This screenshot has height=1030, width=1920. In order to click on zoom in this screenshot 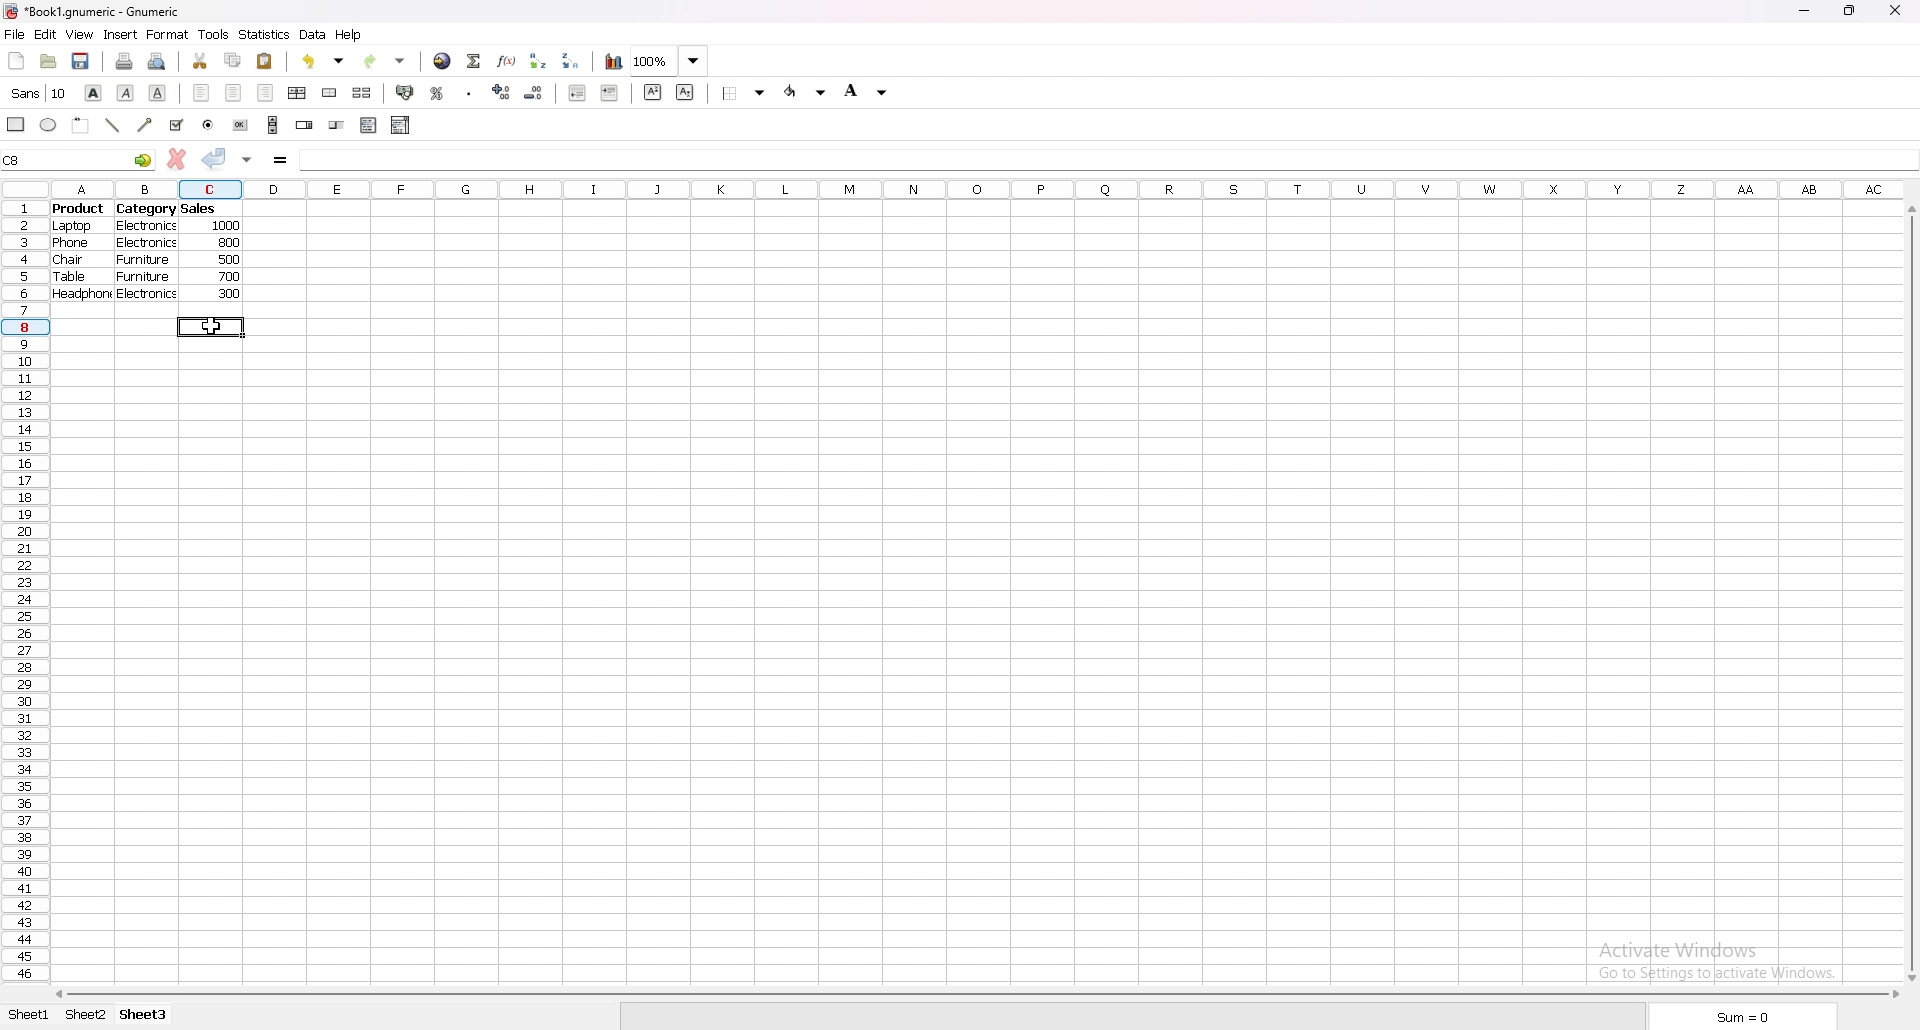, I will do `click(671, 61)`.